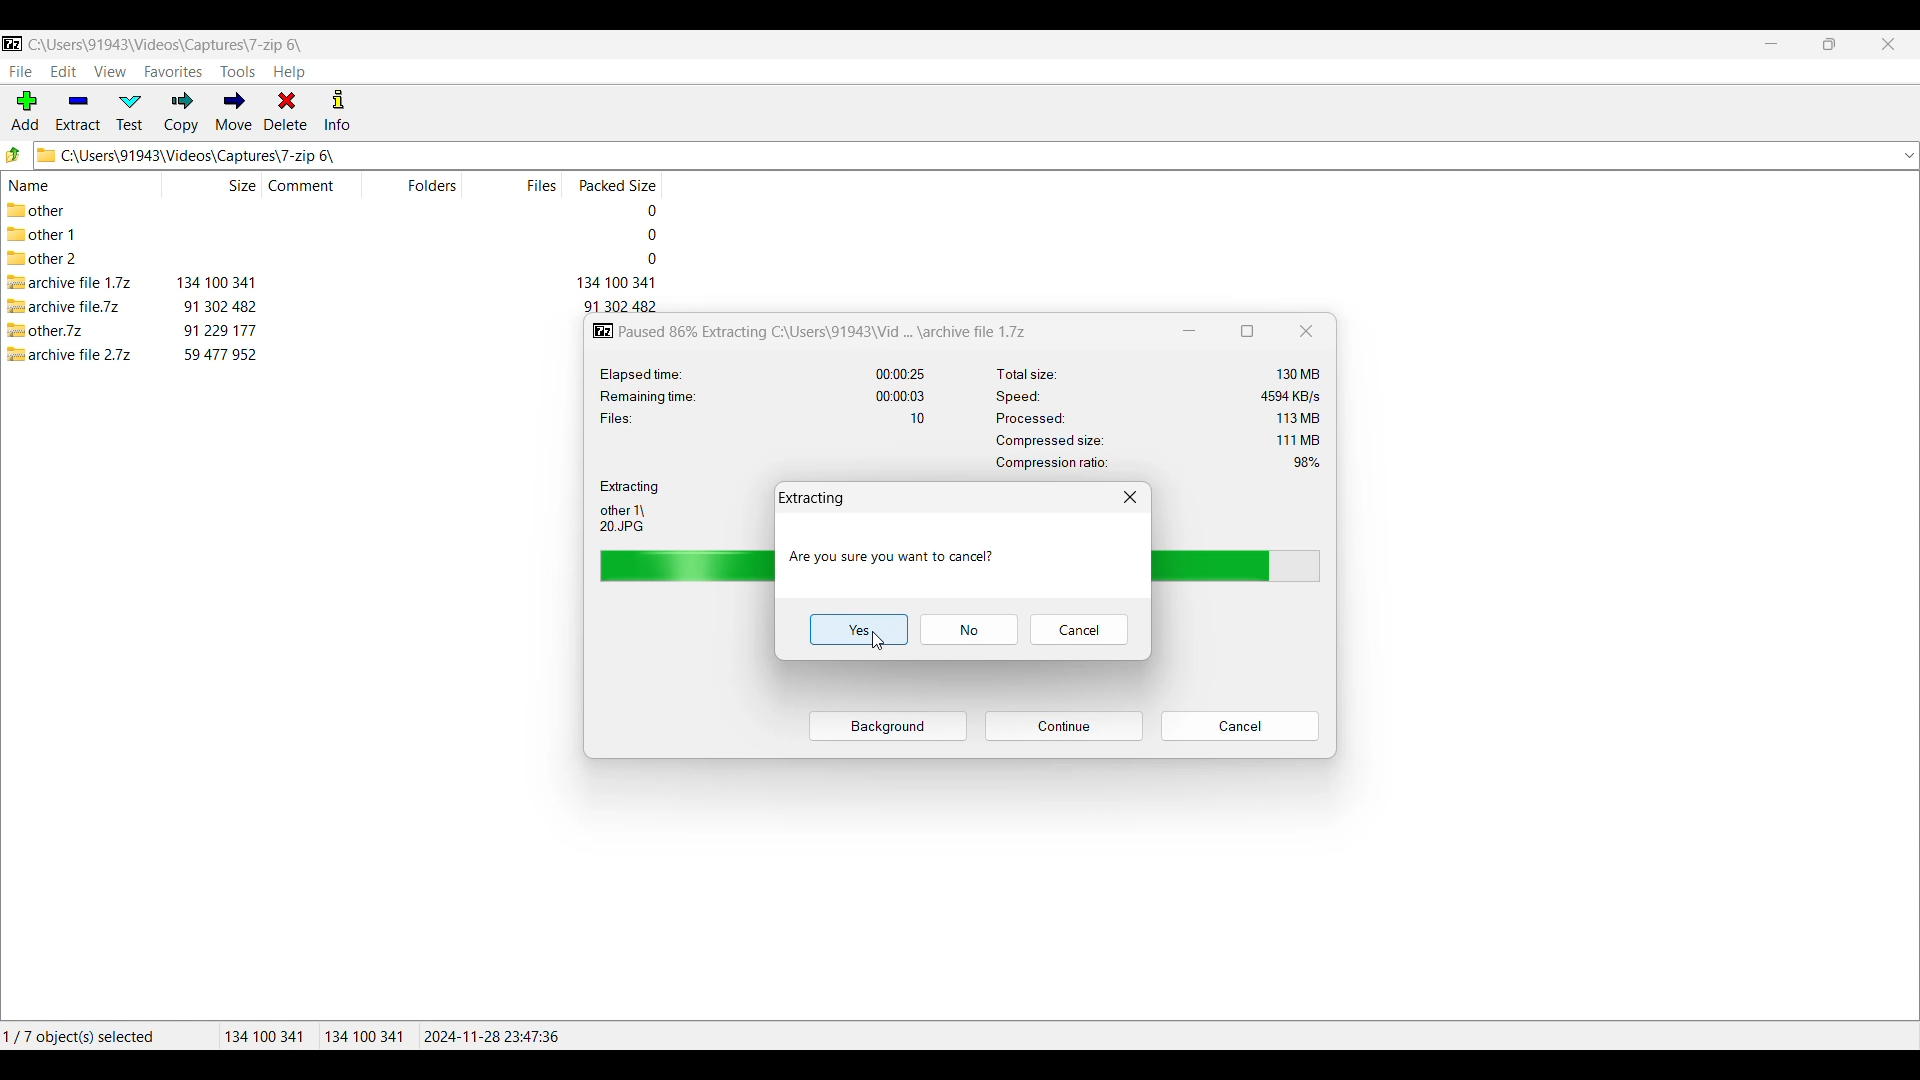 This screenshot has width=1920, height=1080. I want to click on Packed size column, so click(613, 184).